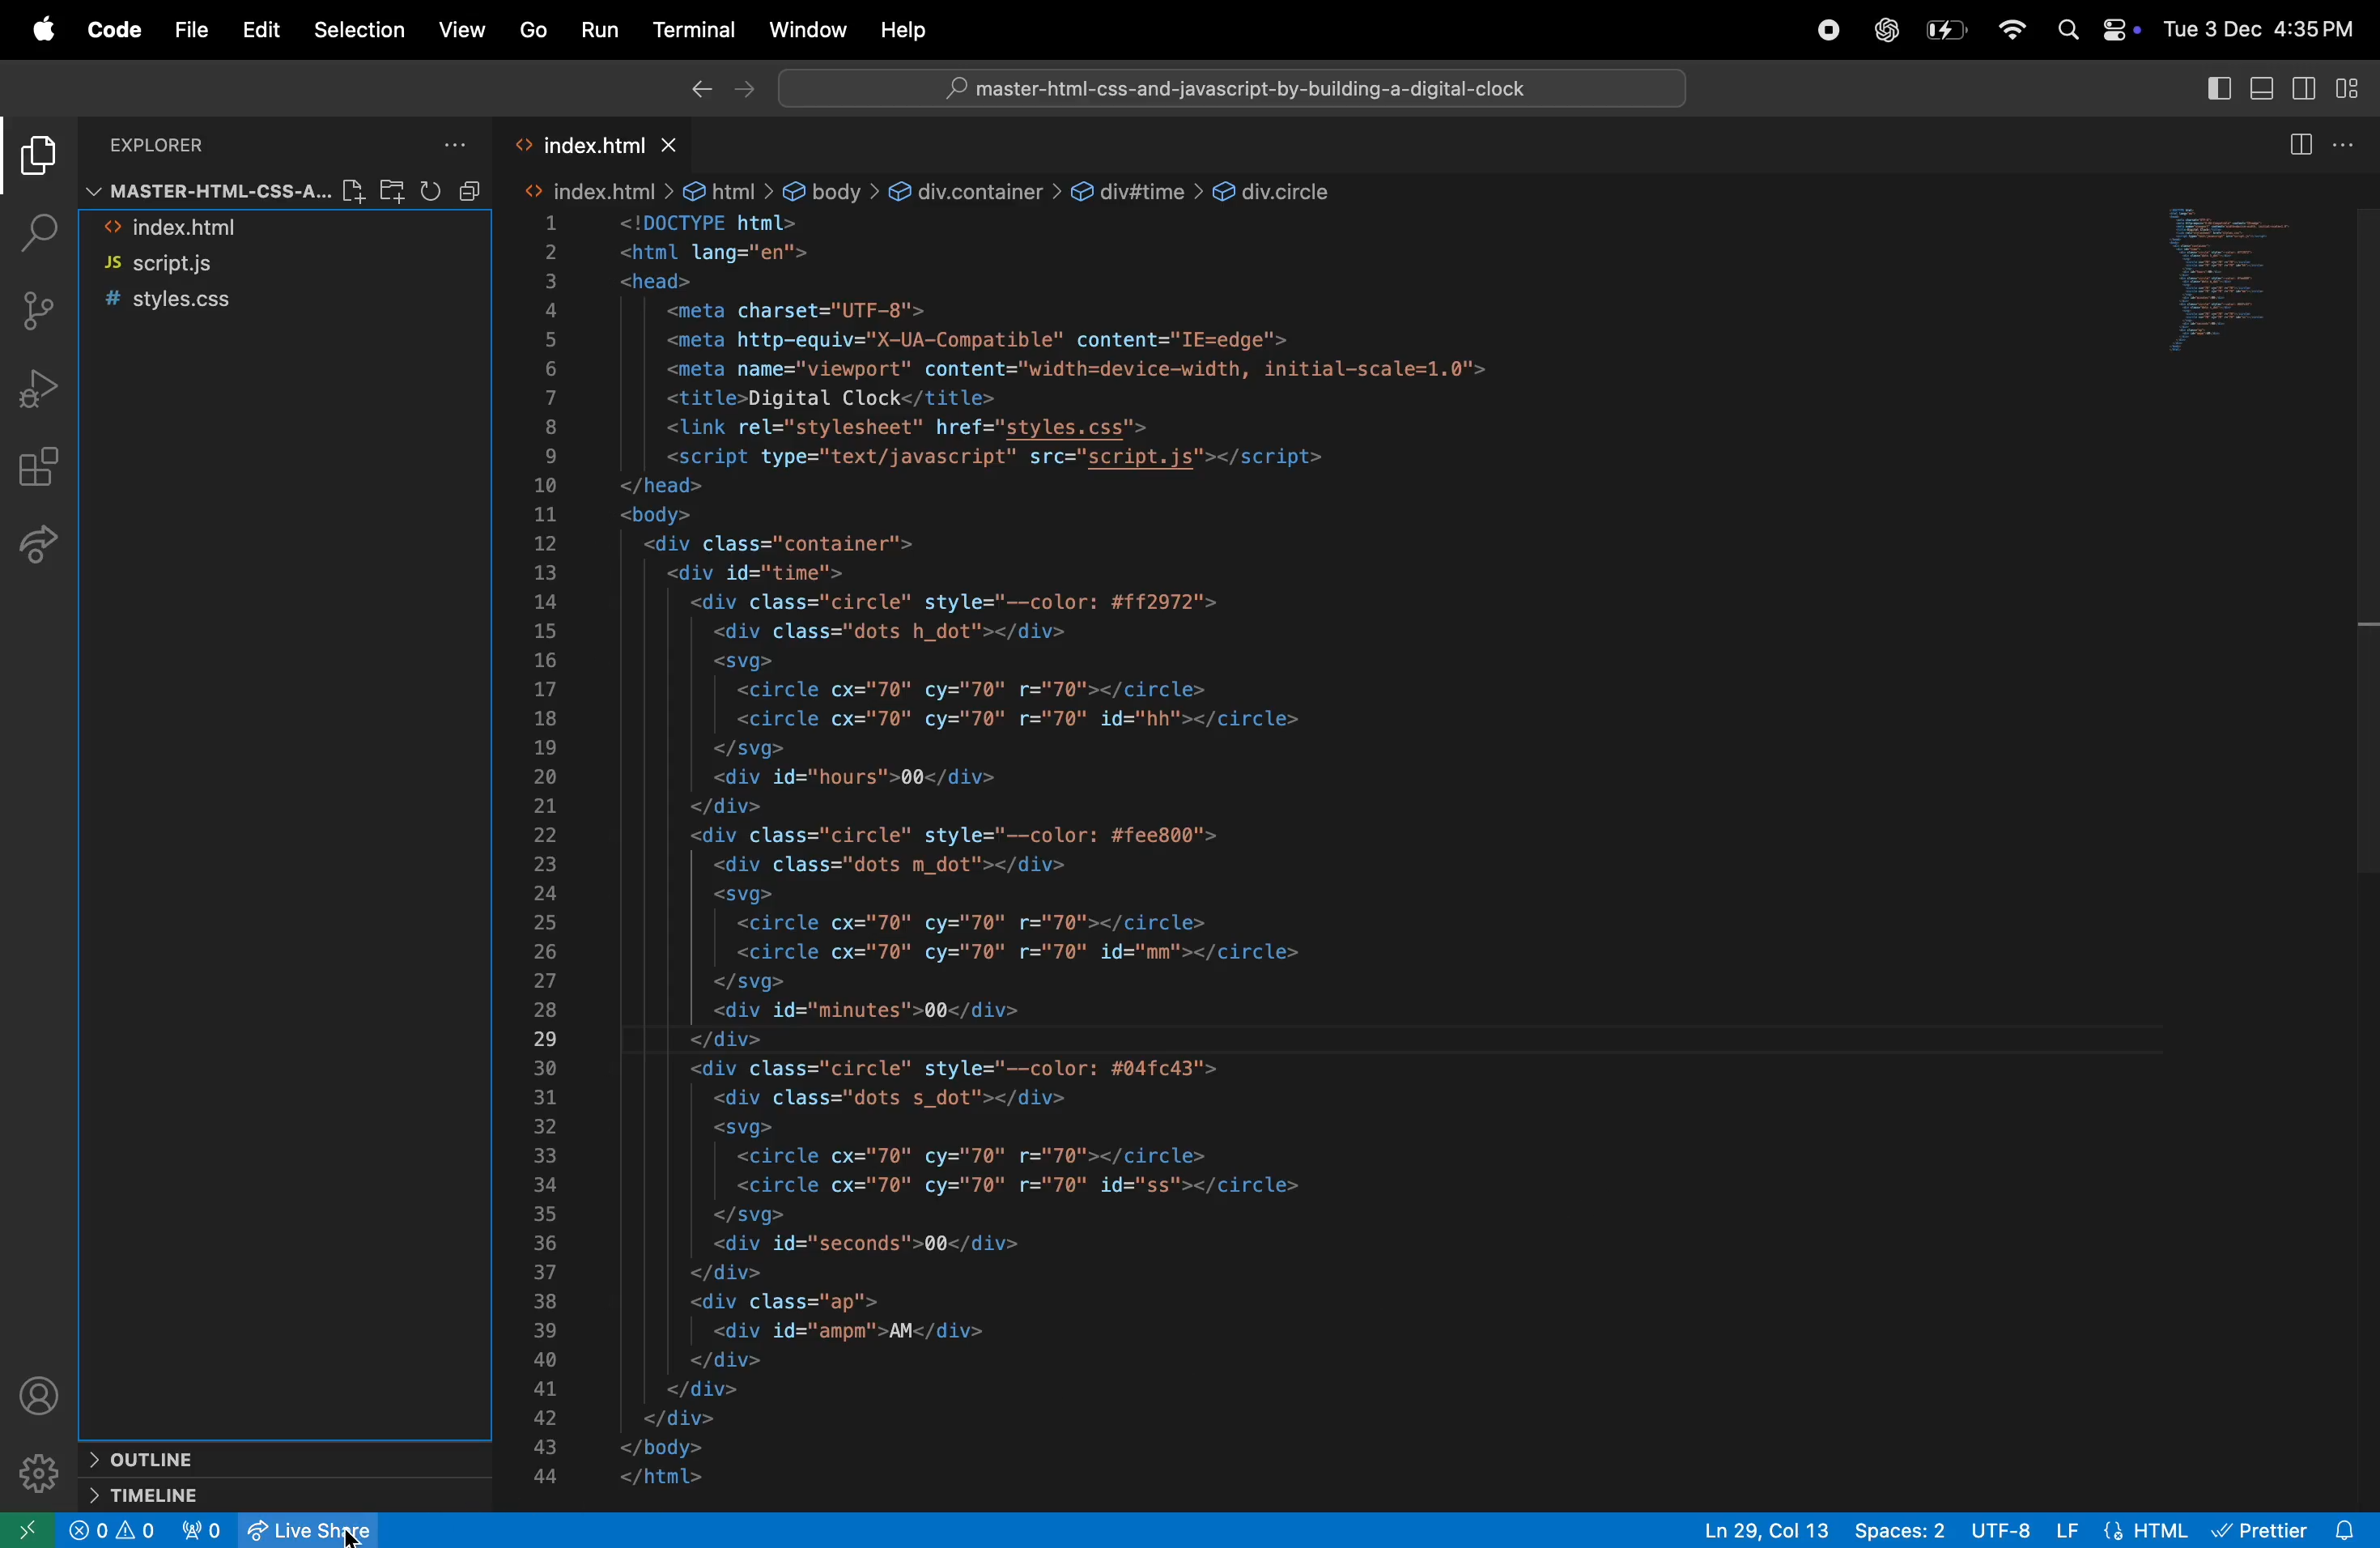  What do you see at coordinates (810, 29) in the screenshot?
I see `windows` at bounding box center [810, 29].